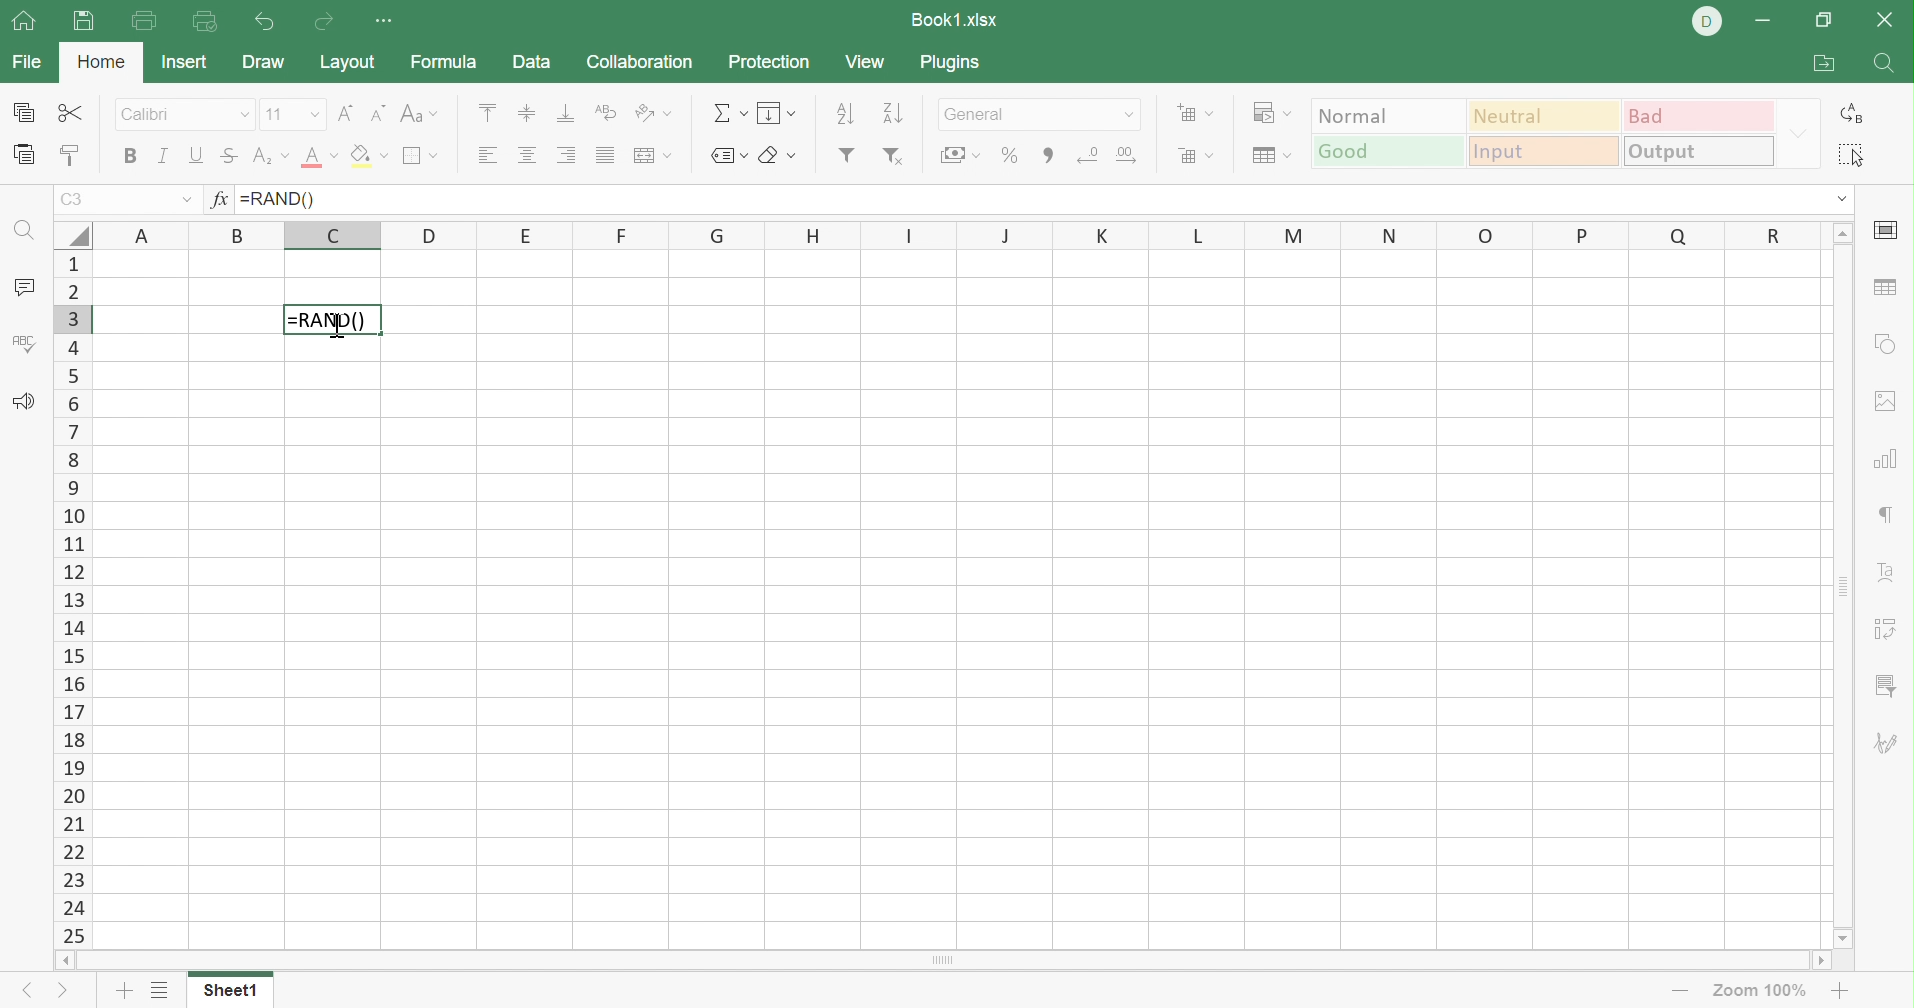 The image size is (1914, 1008). What do you see at coordinates (640, 60) in the screenshot?
I see `Collaboration` at bounding box center [640, 60].